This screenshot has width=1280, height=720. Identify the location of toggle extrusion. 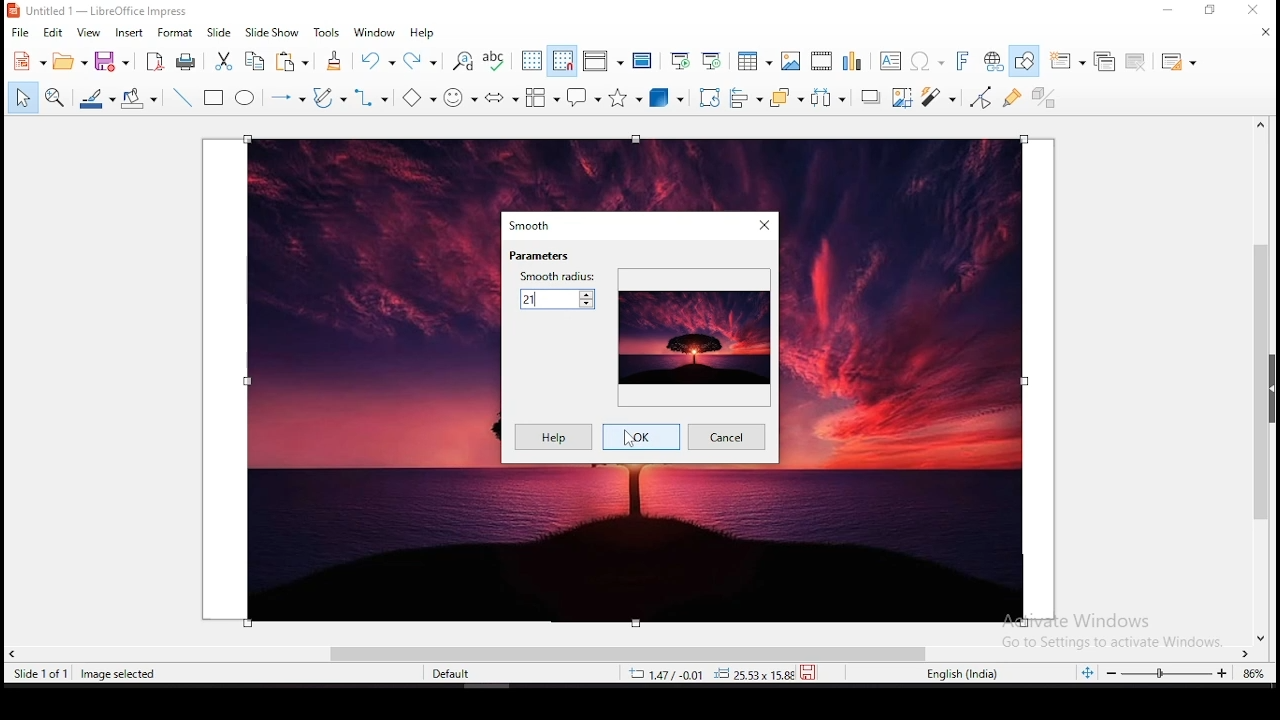
(1045, 95).